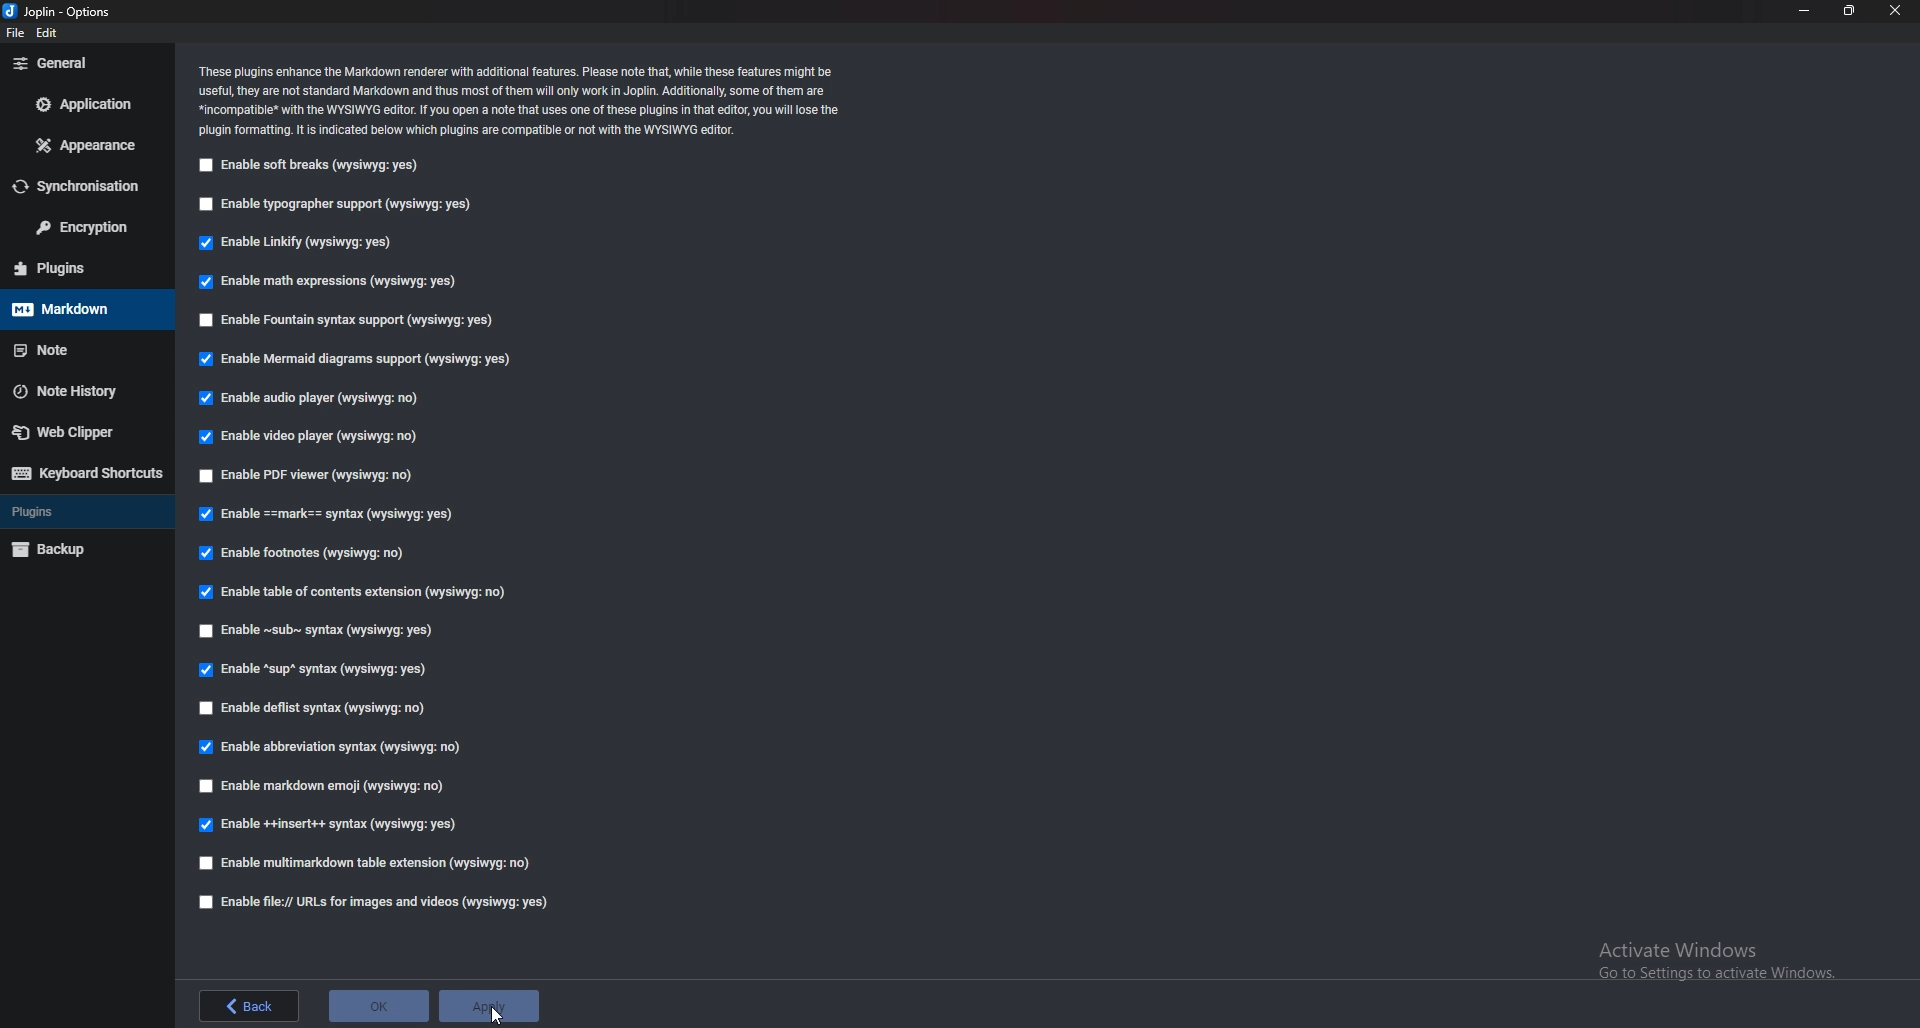 Image resolution: width=1920 pixels, height=1028 pixels. Describe the element at coordinates (319, 631) in the screenshot. I see `enable sub syntax` at that location.